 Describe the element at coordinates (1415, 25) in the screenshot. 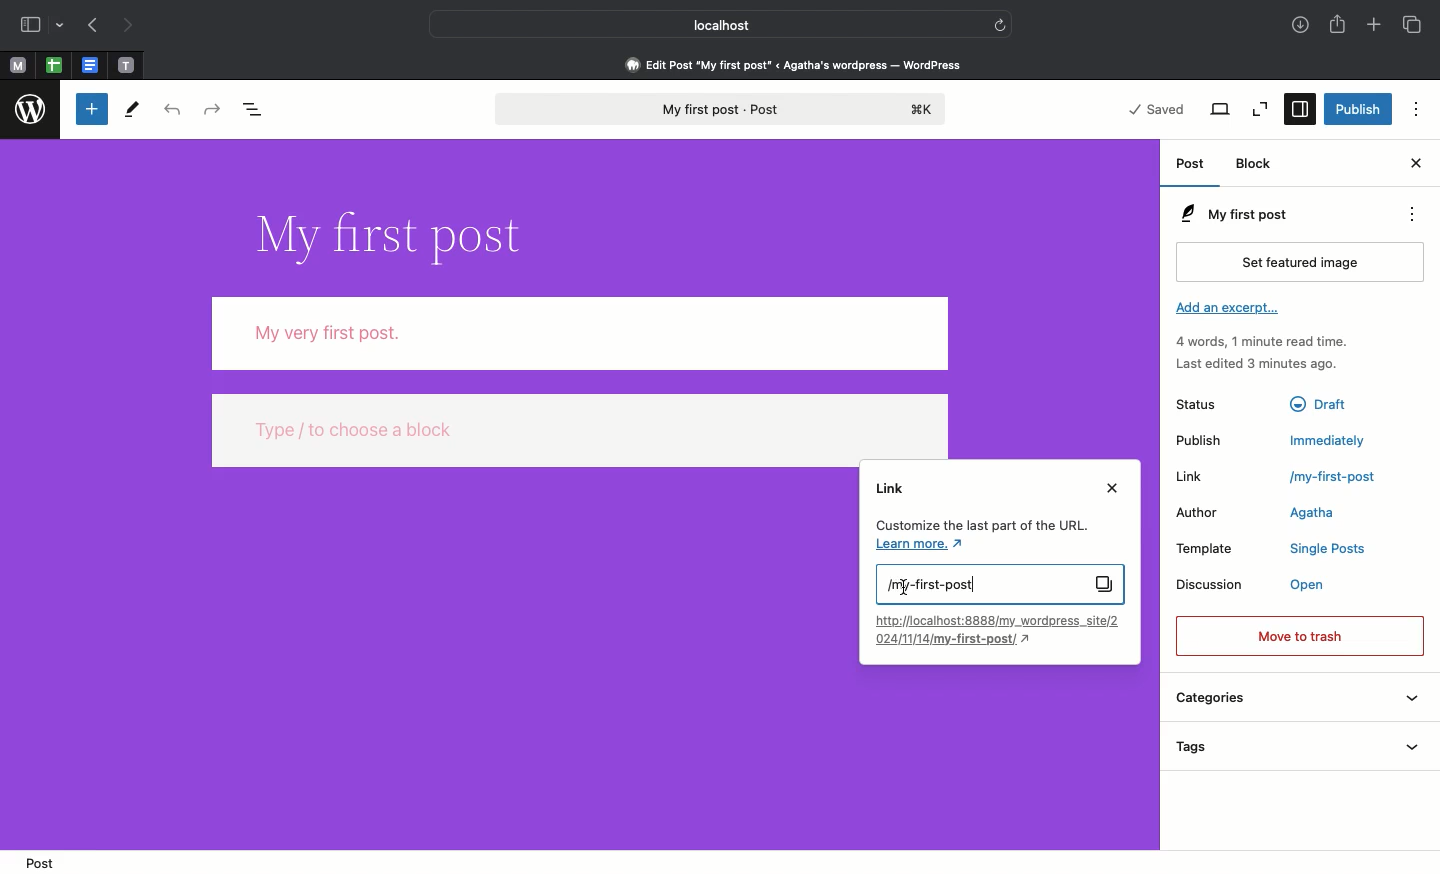

I see `Tabs` at that location.